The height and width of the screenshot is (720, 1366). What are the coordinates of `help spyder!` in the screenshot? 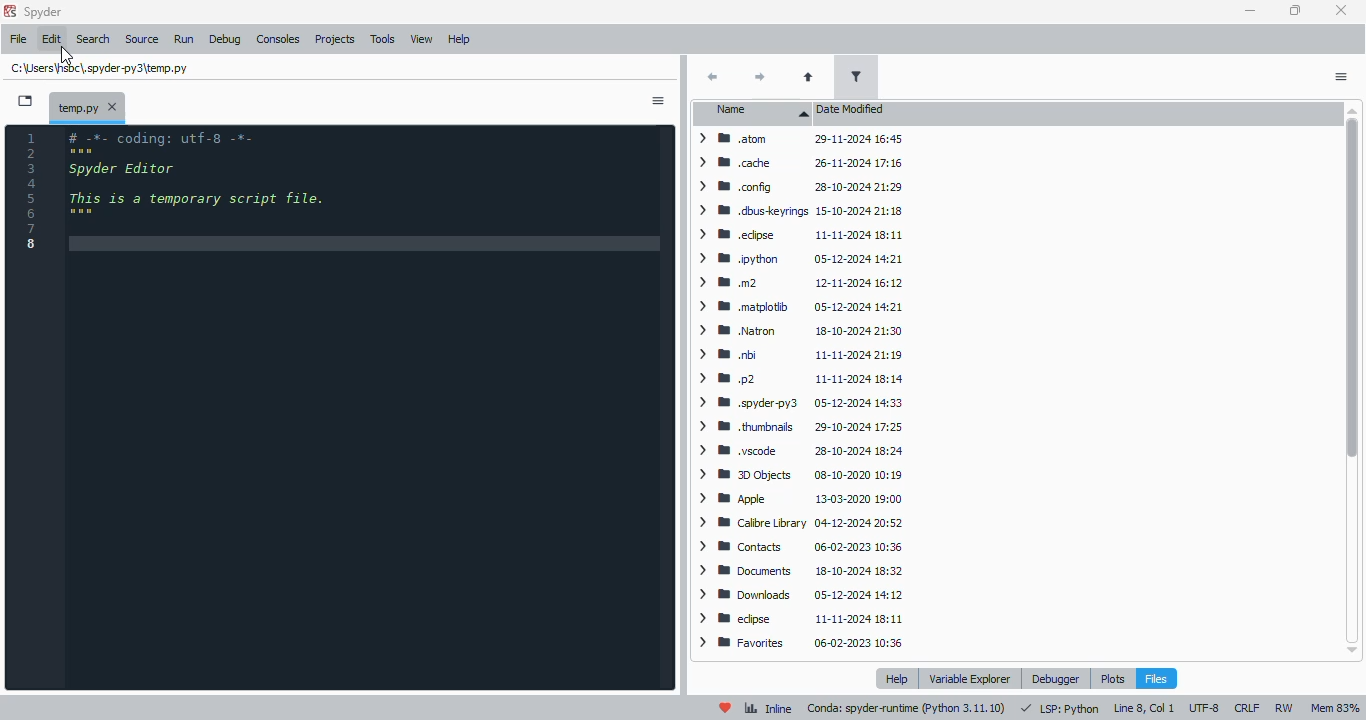 It's located at (726, 708).